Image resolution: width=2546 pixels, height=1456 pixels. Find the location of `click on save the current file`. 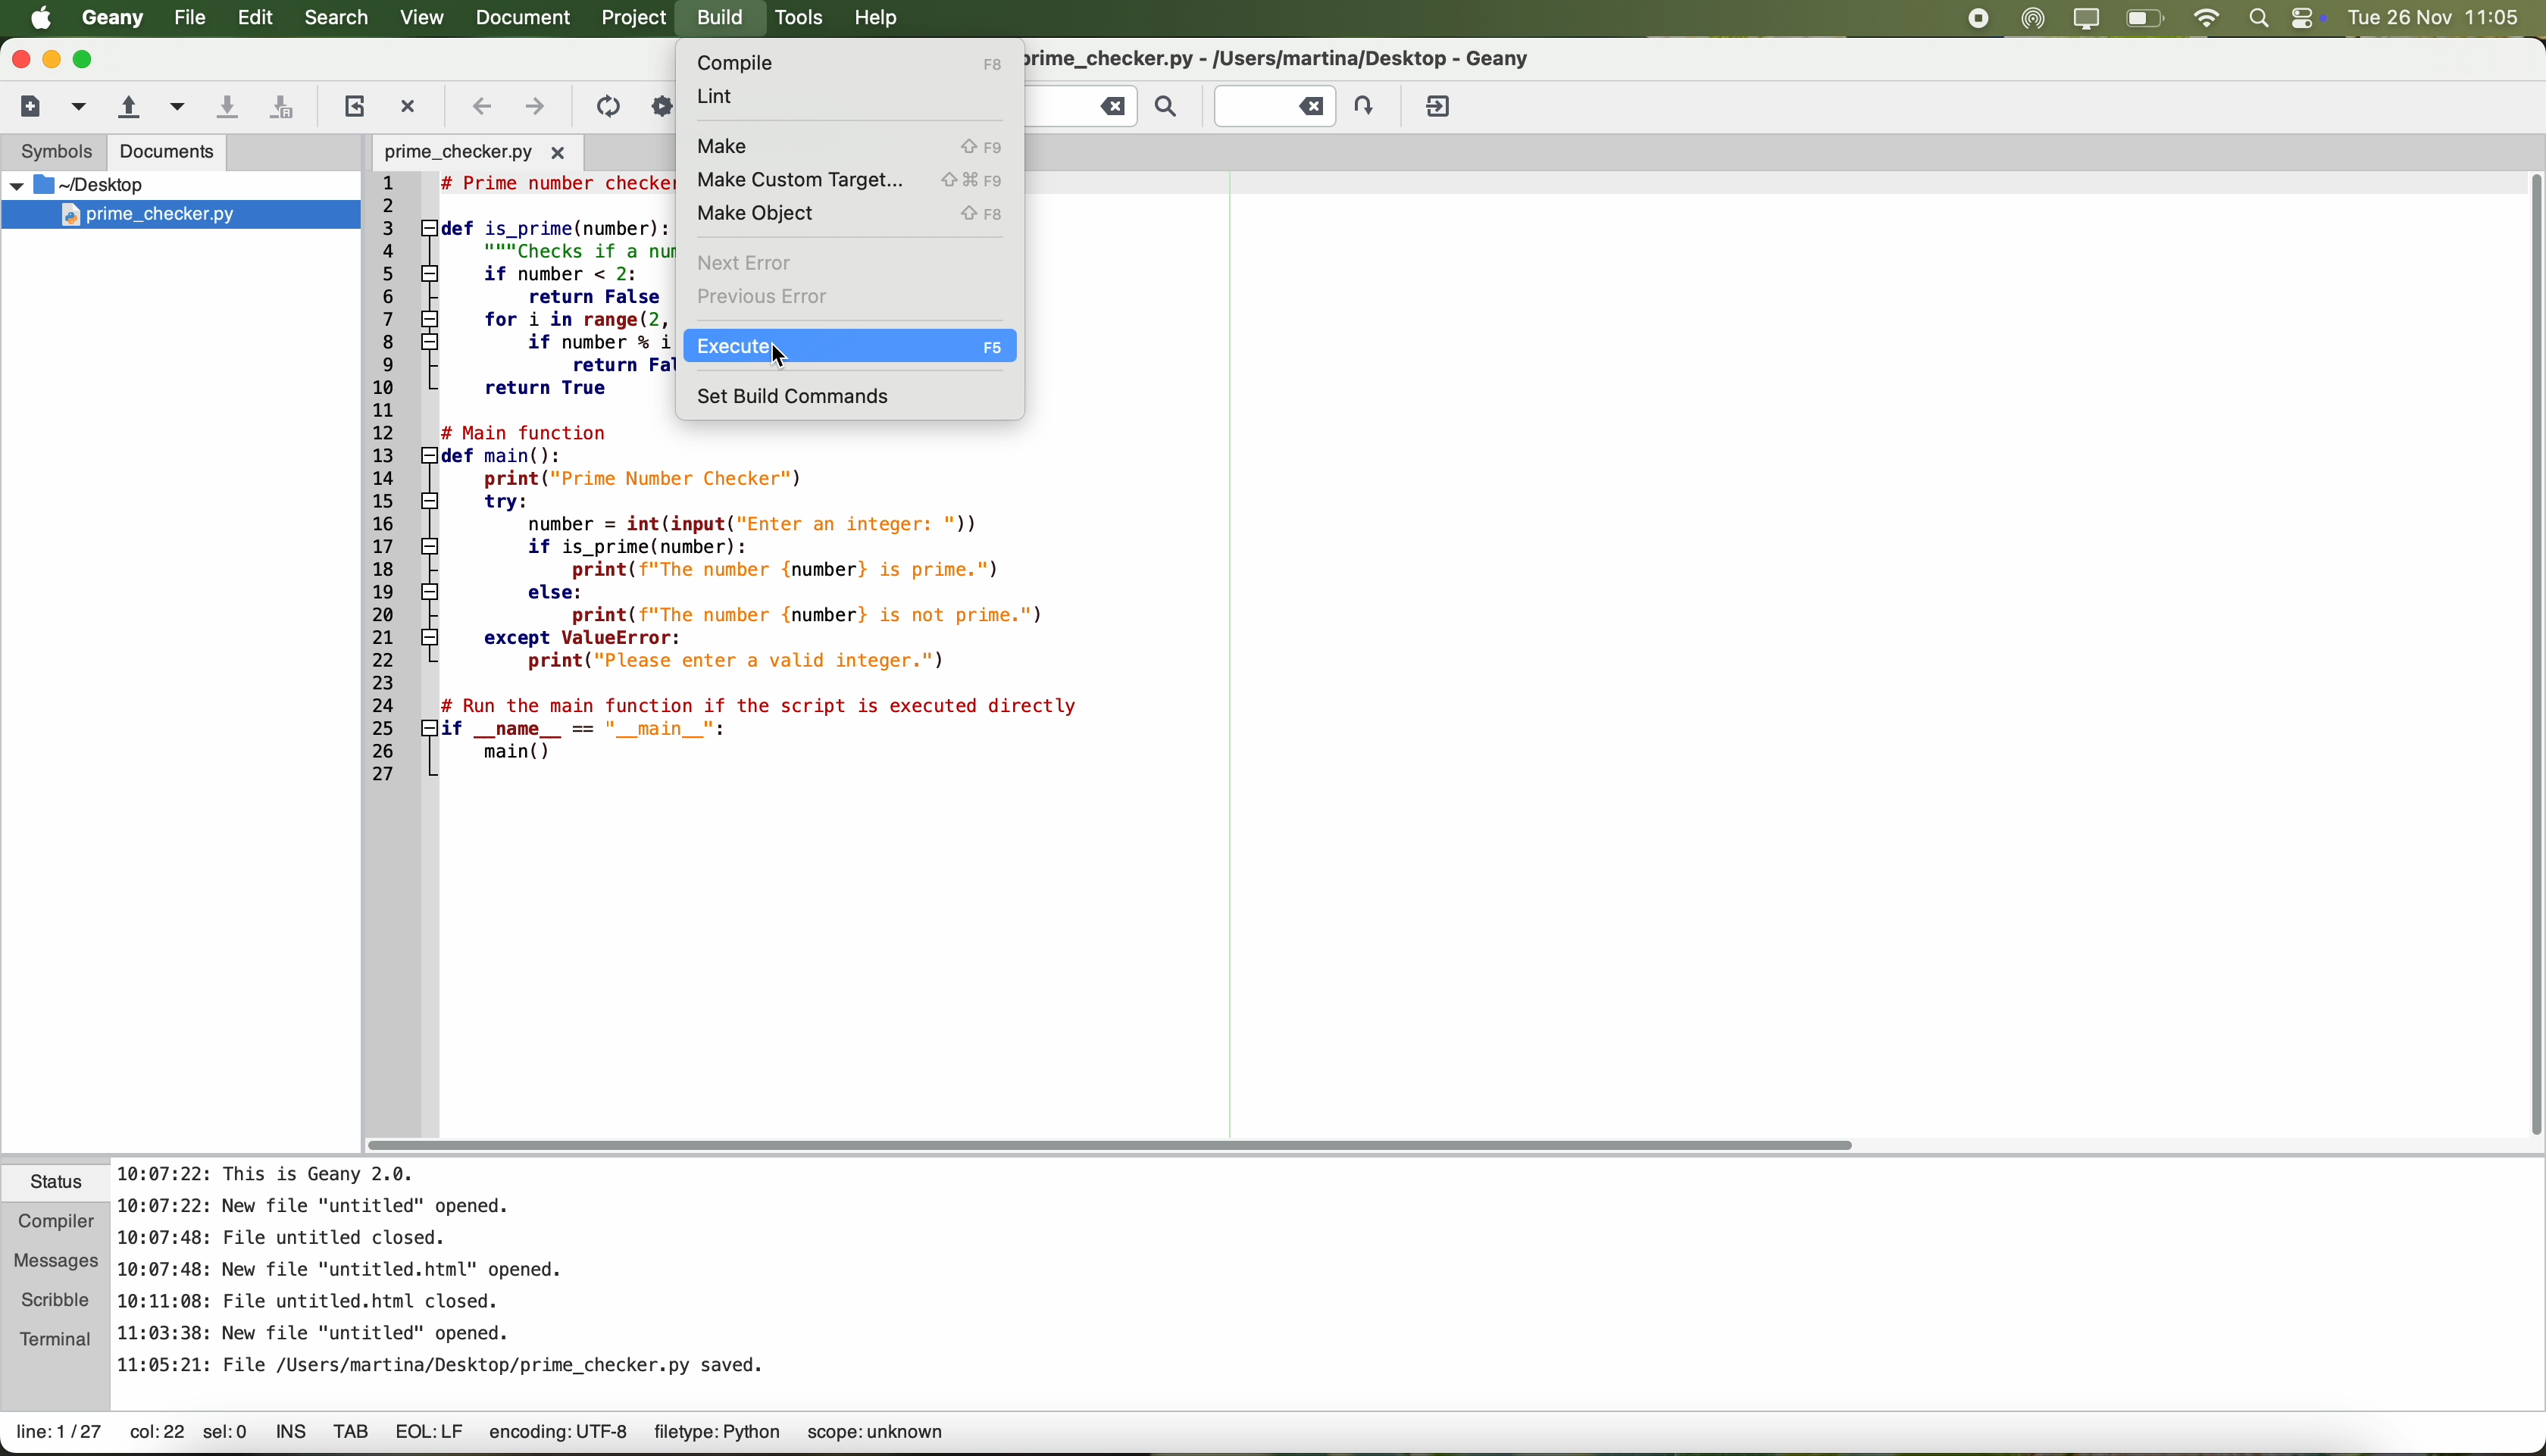

click on save the current file is located at coordinates (227, 106).